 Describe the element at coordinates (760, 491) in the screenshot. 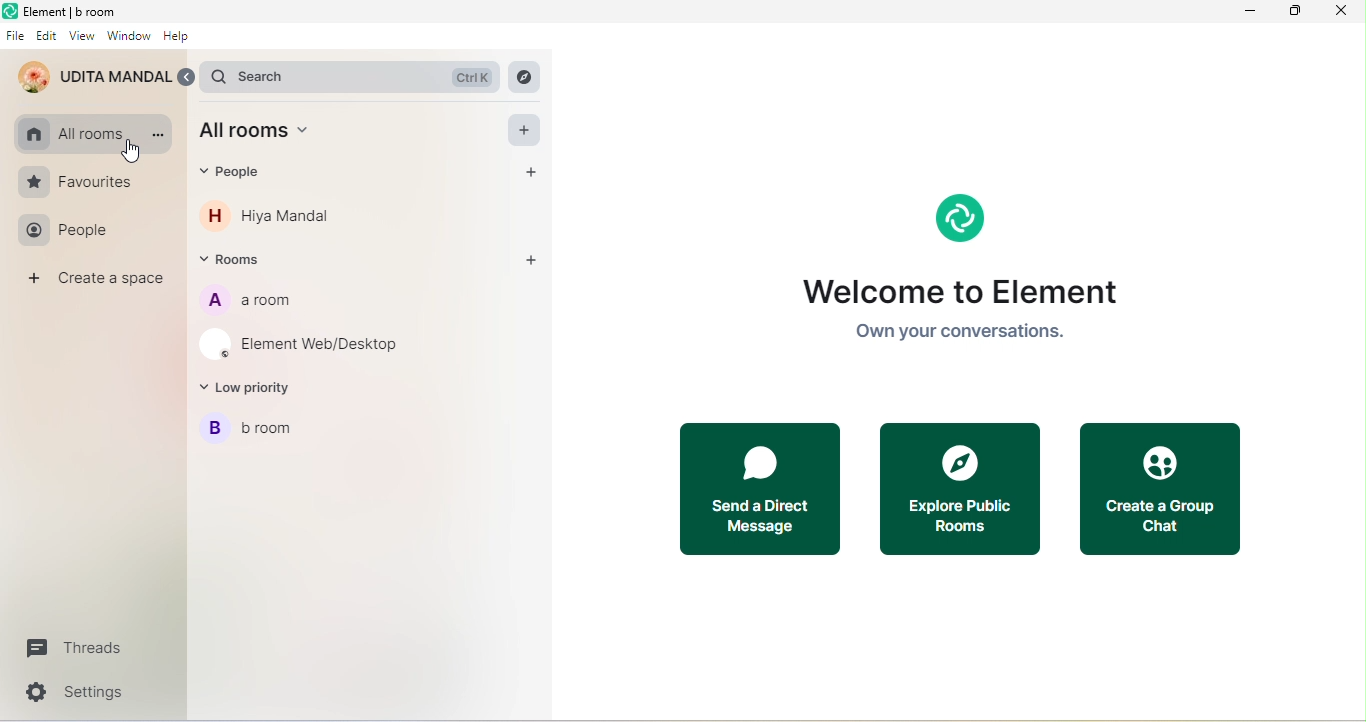

I see `send a direct message` at that location.